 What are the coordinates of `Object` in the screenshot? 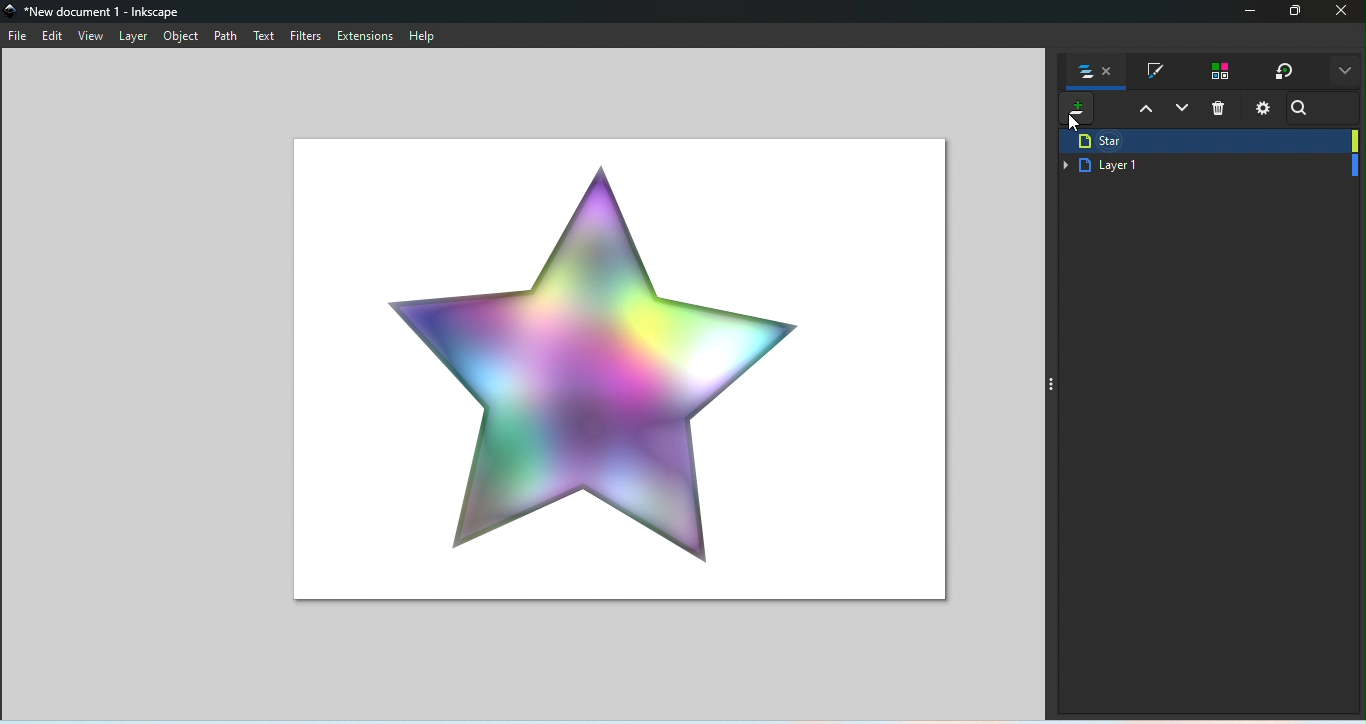 It's located at (180, 38).